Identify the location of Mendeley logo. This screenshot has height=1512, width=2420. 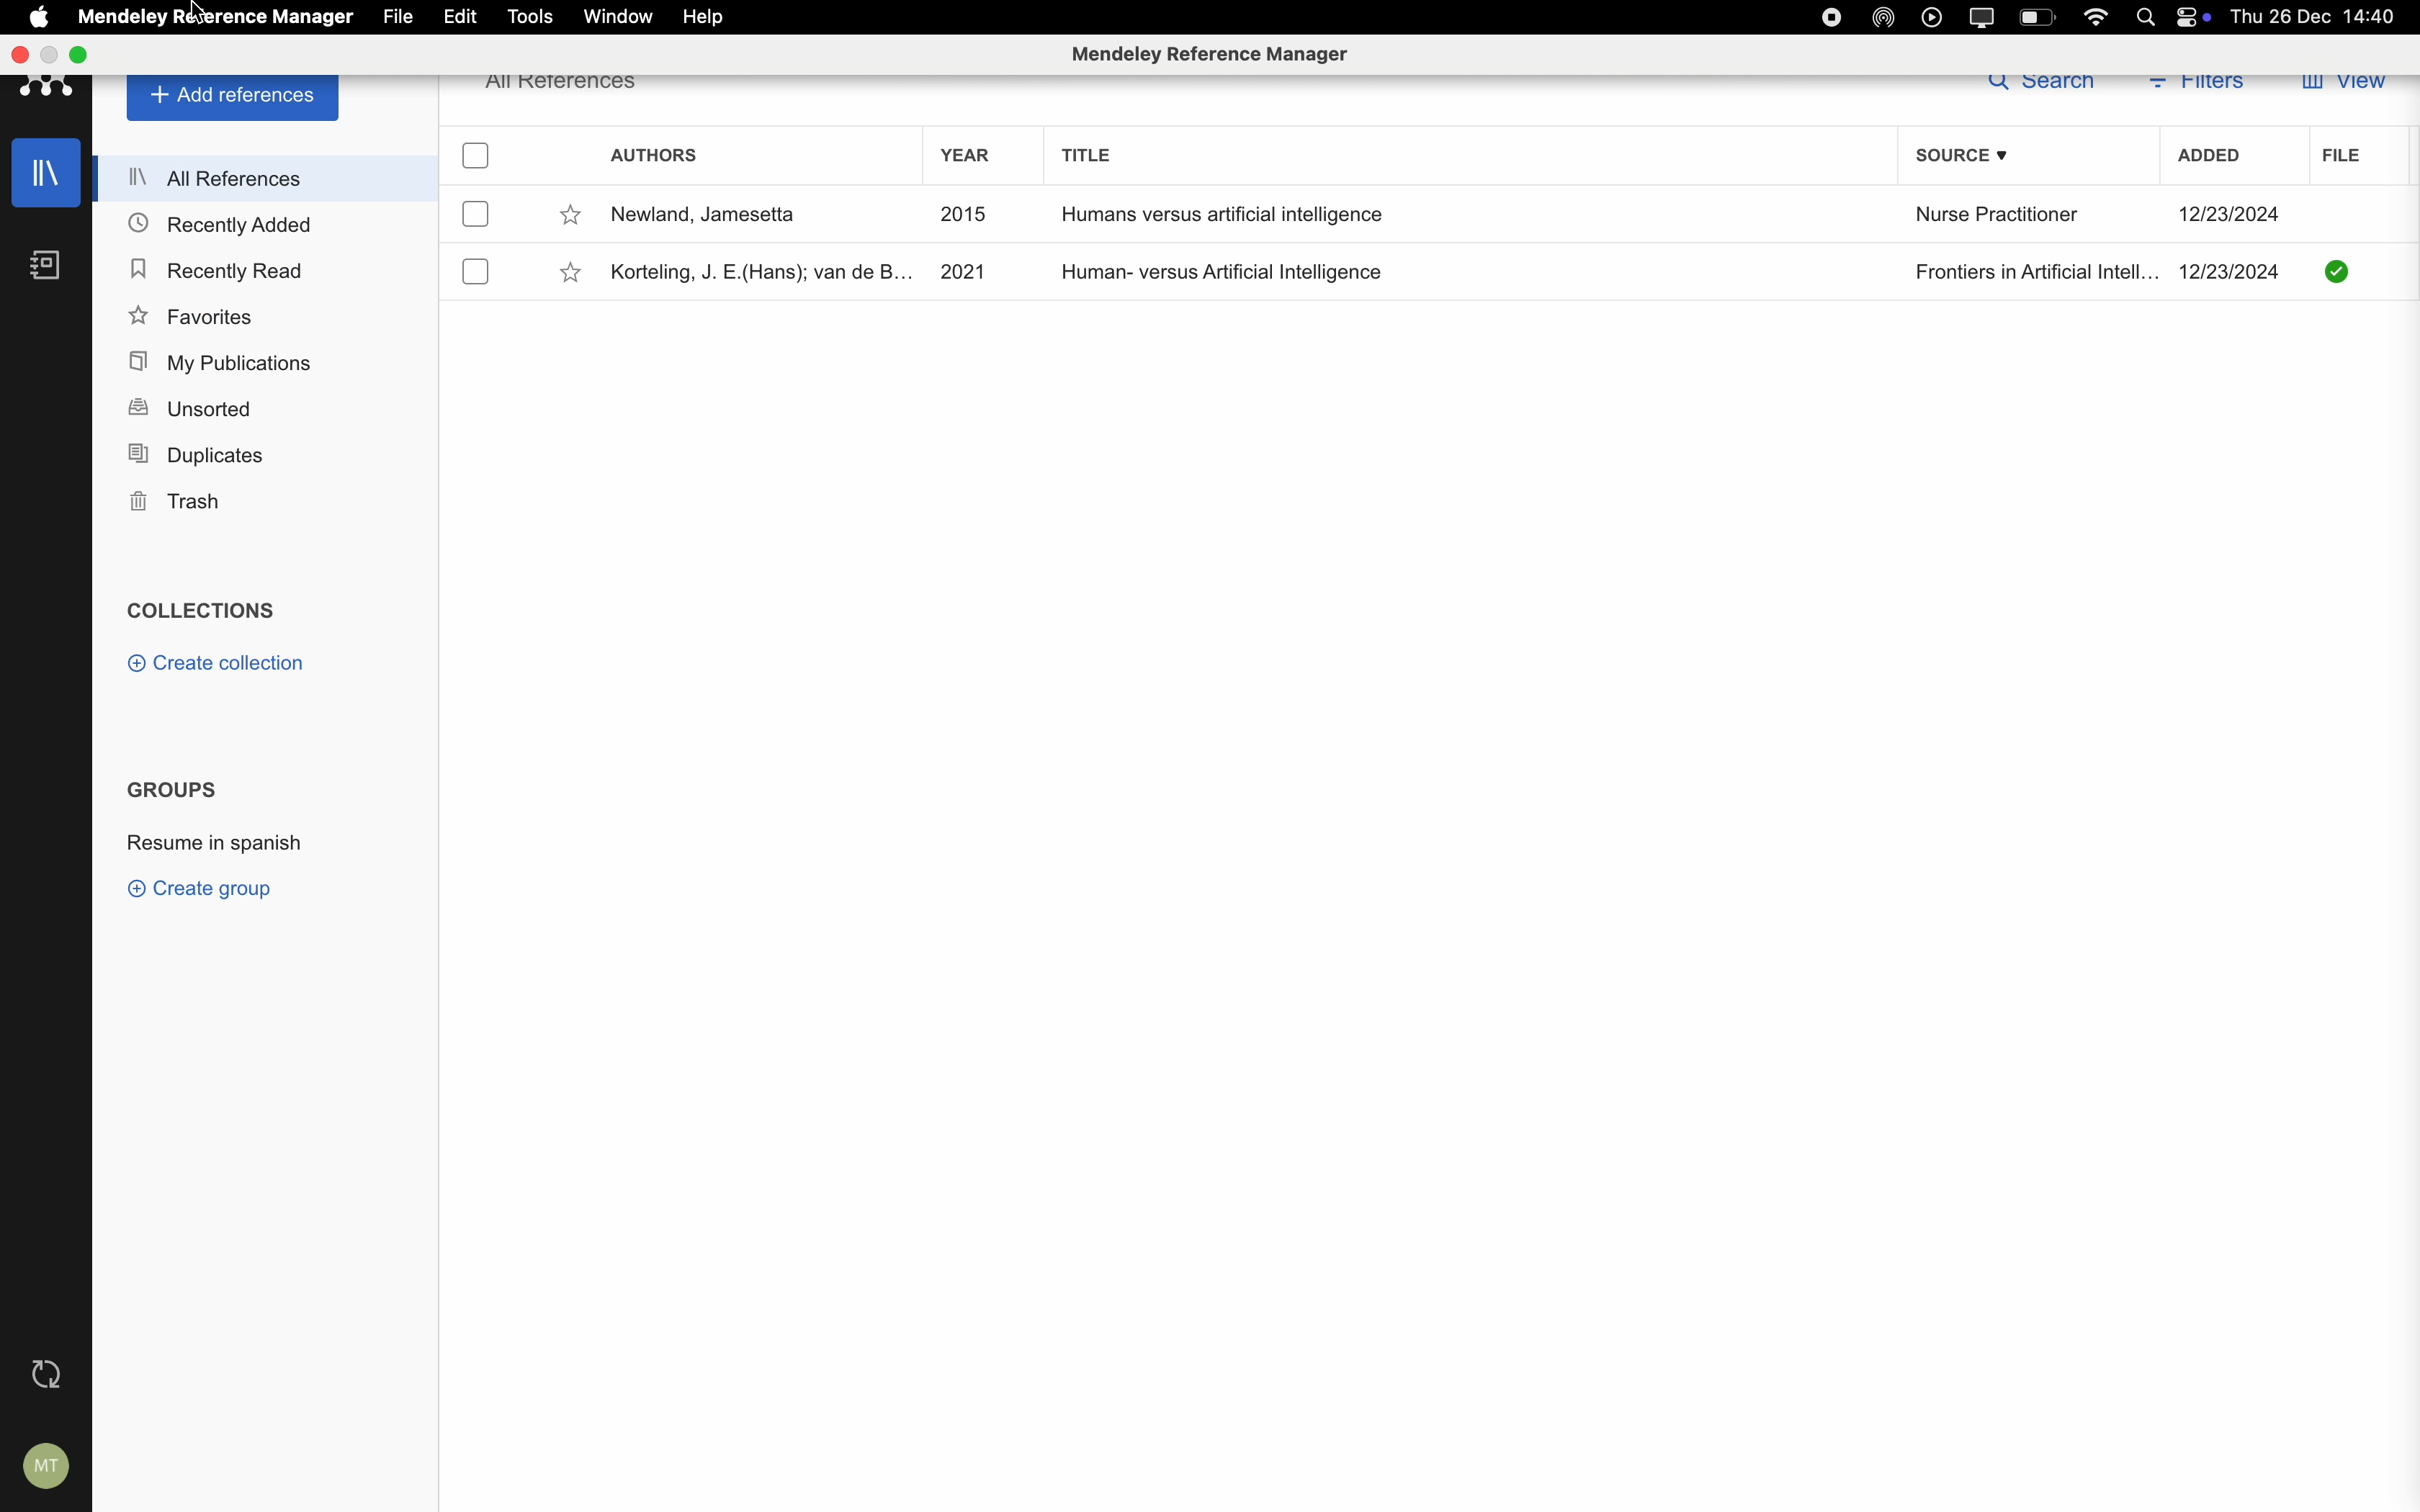
(47, 91).